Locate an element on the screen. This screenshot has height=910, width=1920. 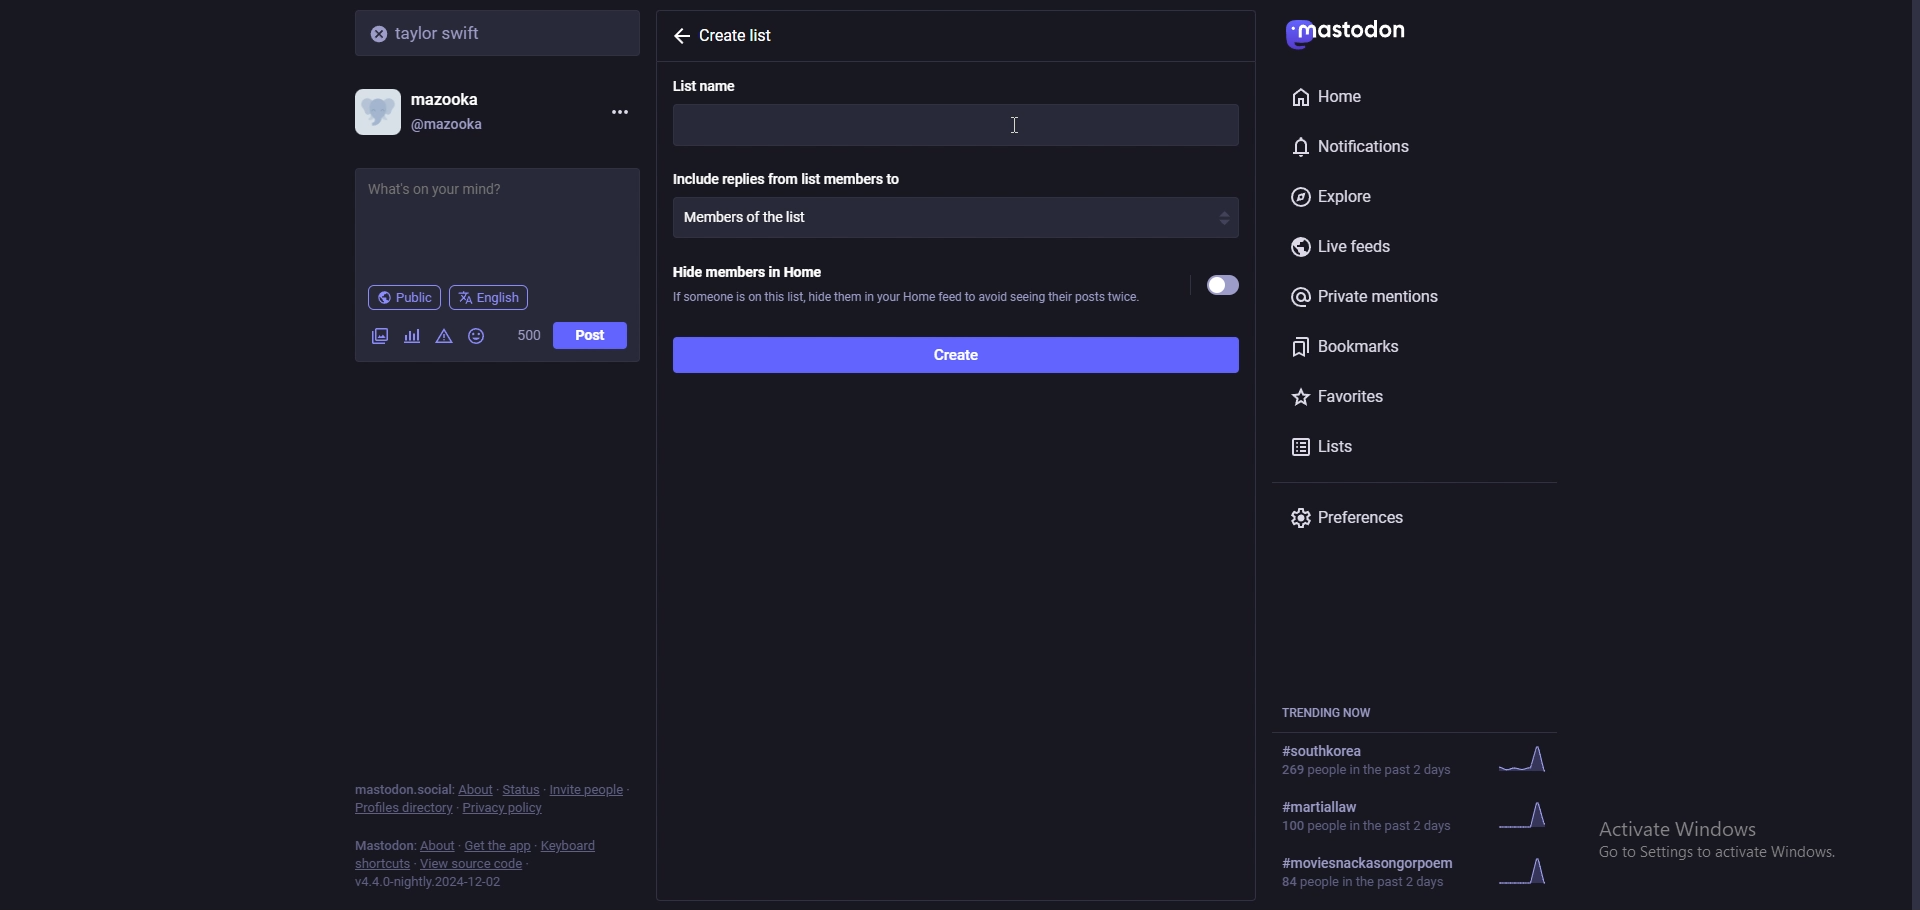
back is located at coordinates (680, 35).